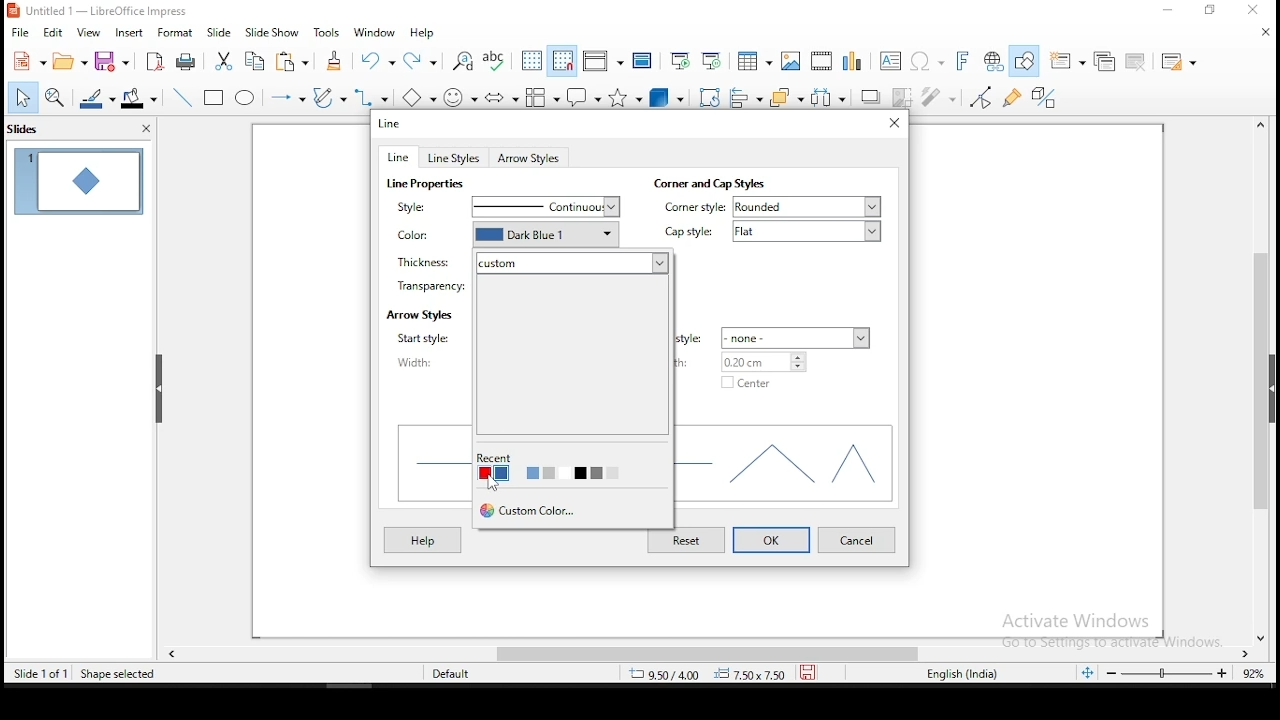  I want to click on close, so click(1263, 31).